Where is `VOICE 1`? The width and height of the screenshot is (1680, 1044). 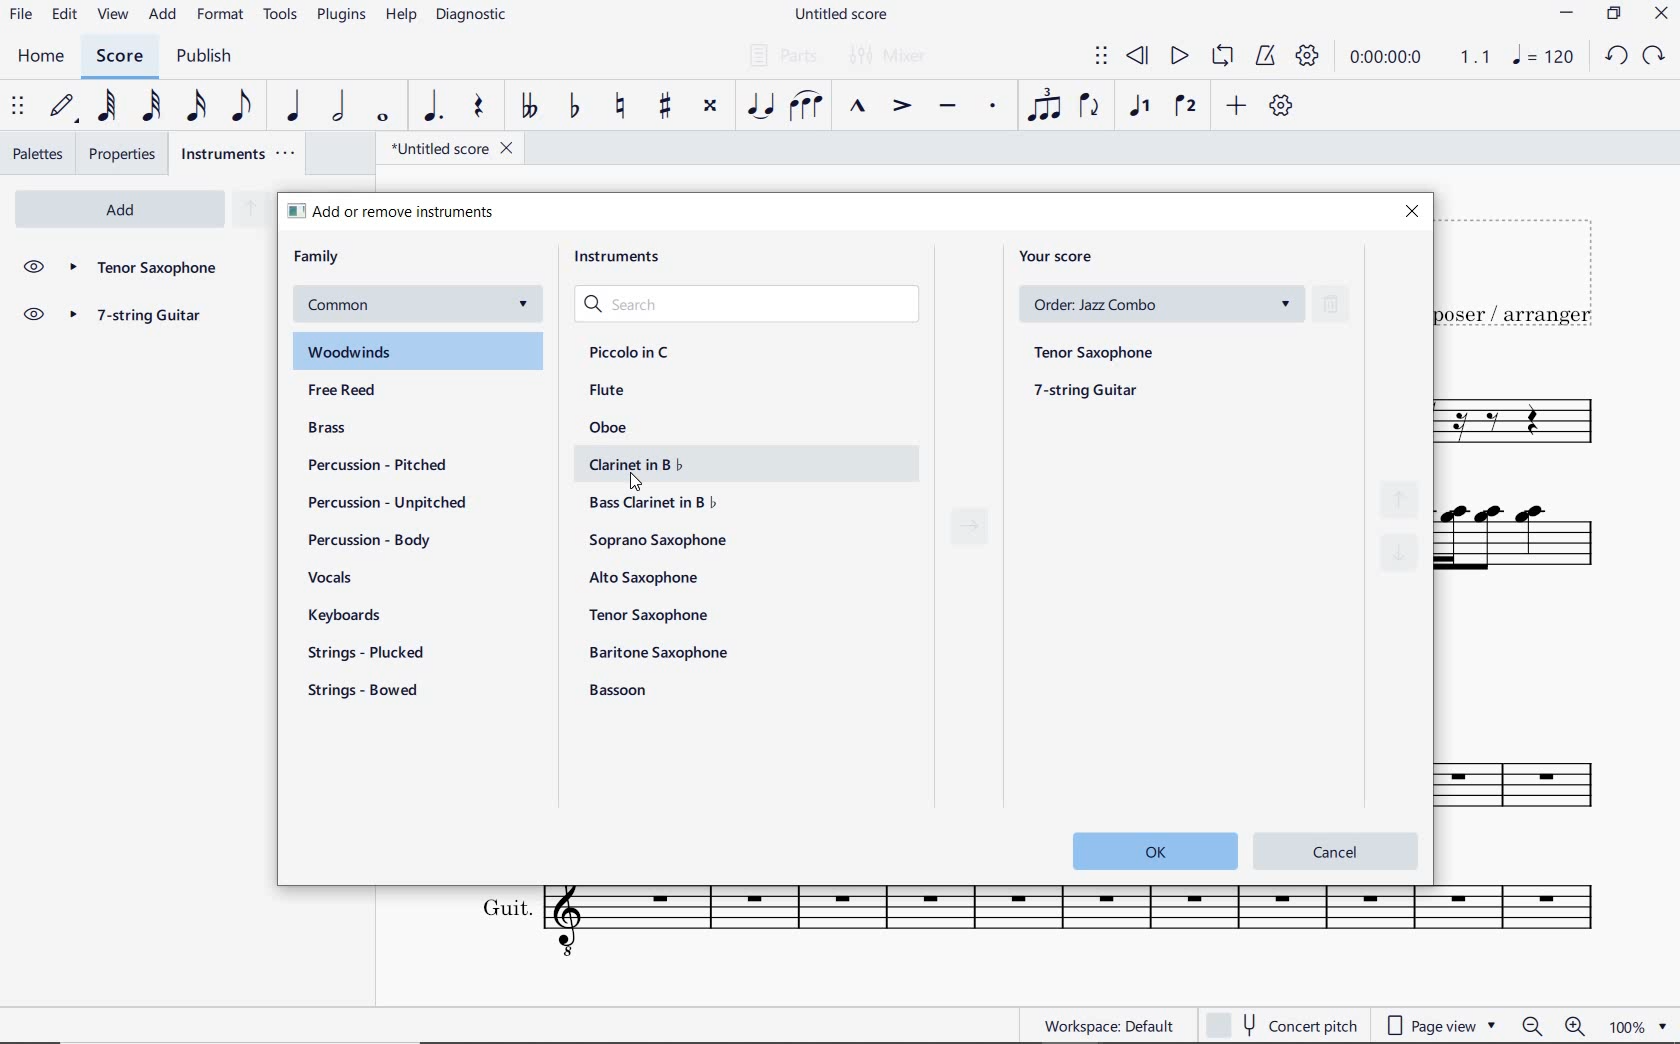 VOICE 1 is located at coordinates (1139, 108).